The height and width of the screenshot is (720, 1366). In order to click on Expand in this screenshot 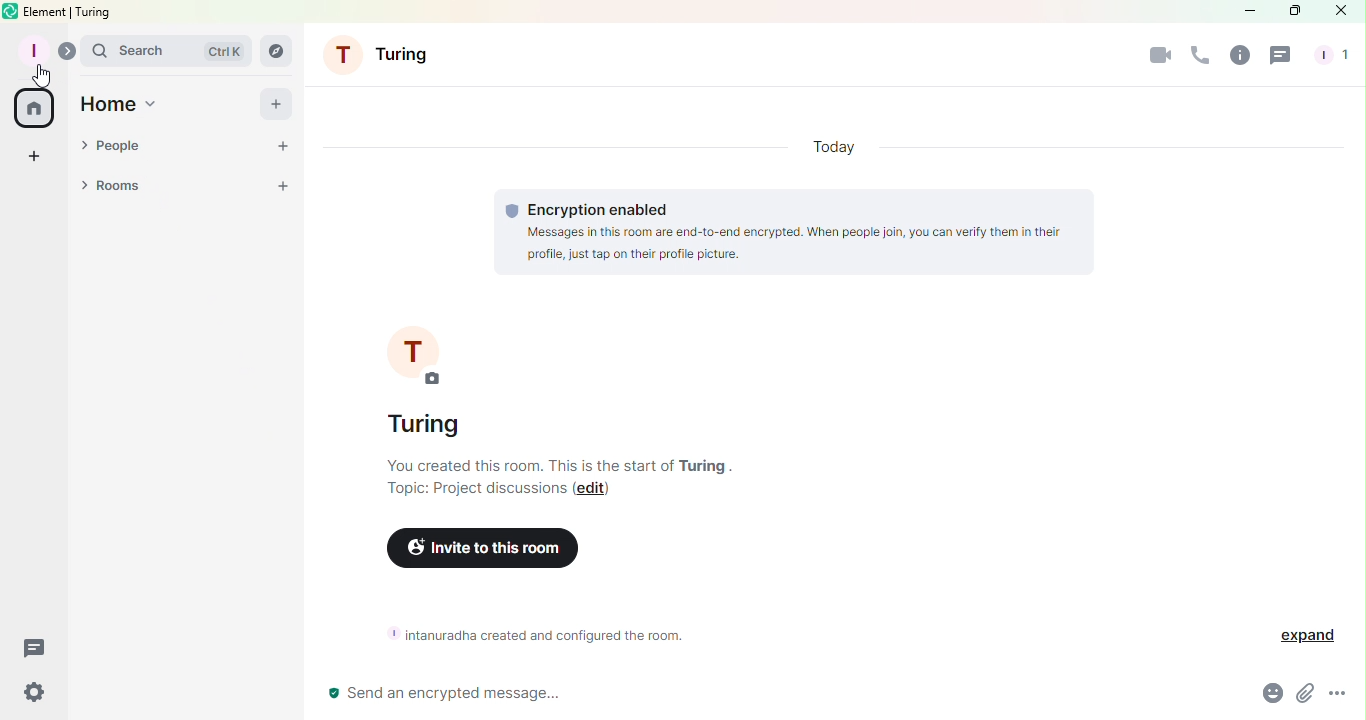, I will do `click(1298, 636)`.